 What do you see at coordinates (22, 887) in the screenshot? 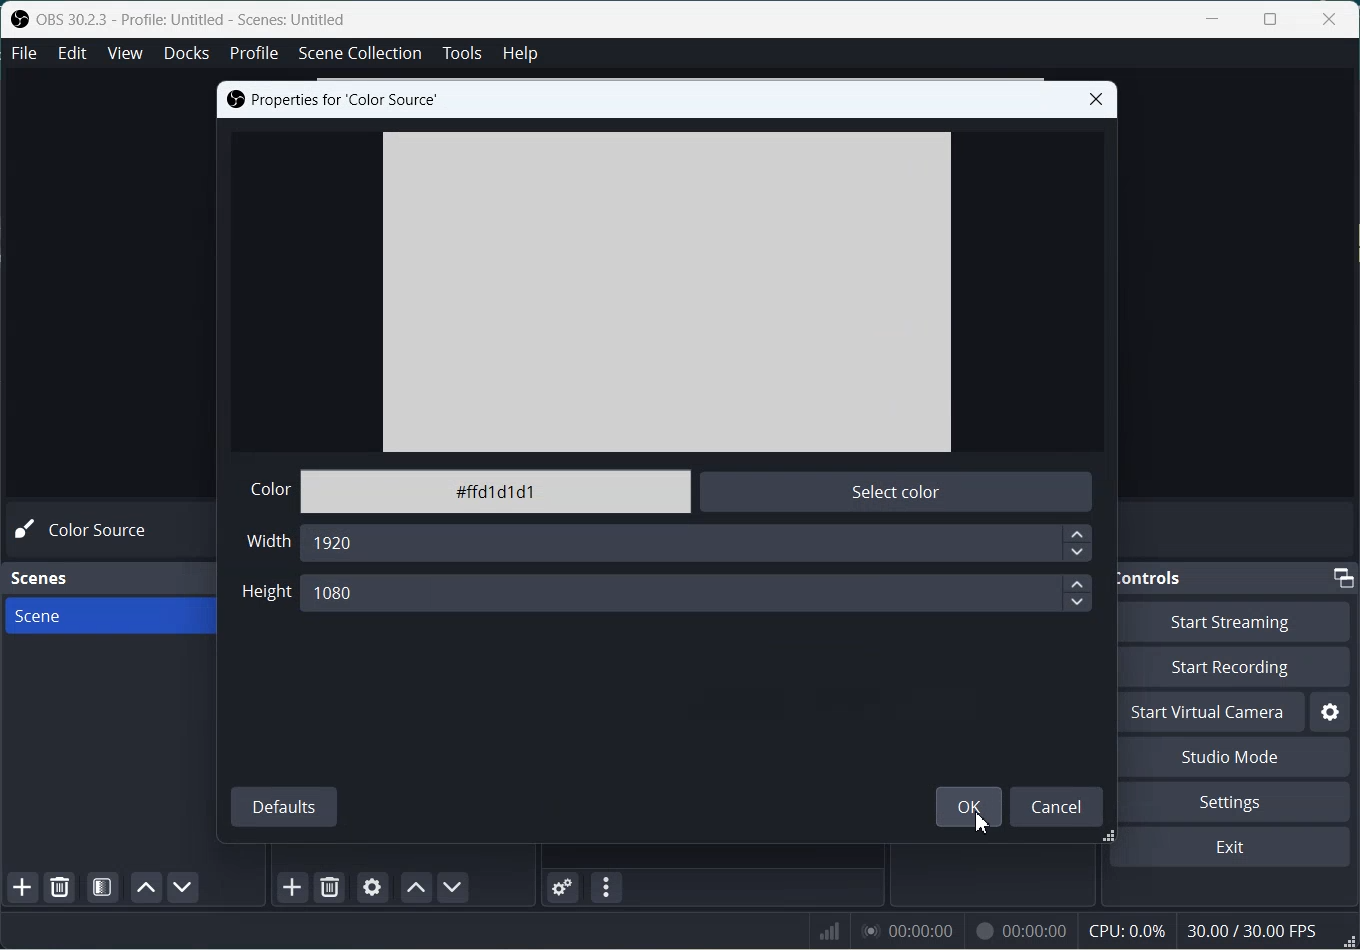
I see `Add Scene` at bounding box center [22, 887].